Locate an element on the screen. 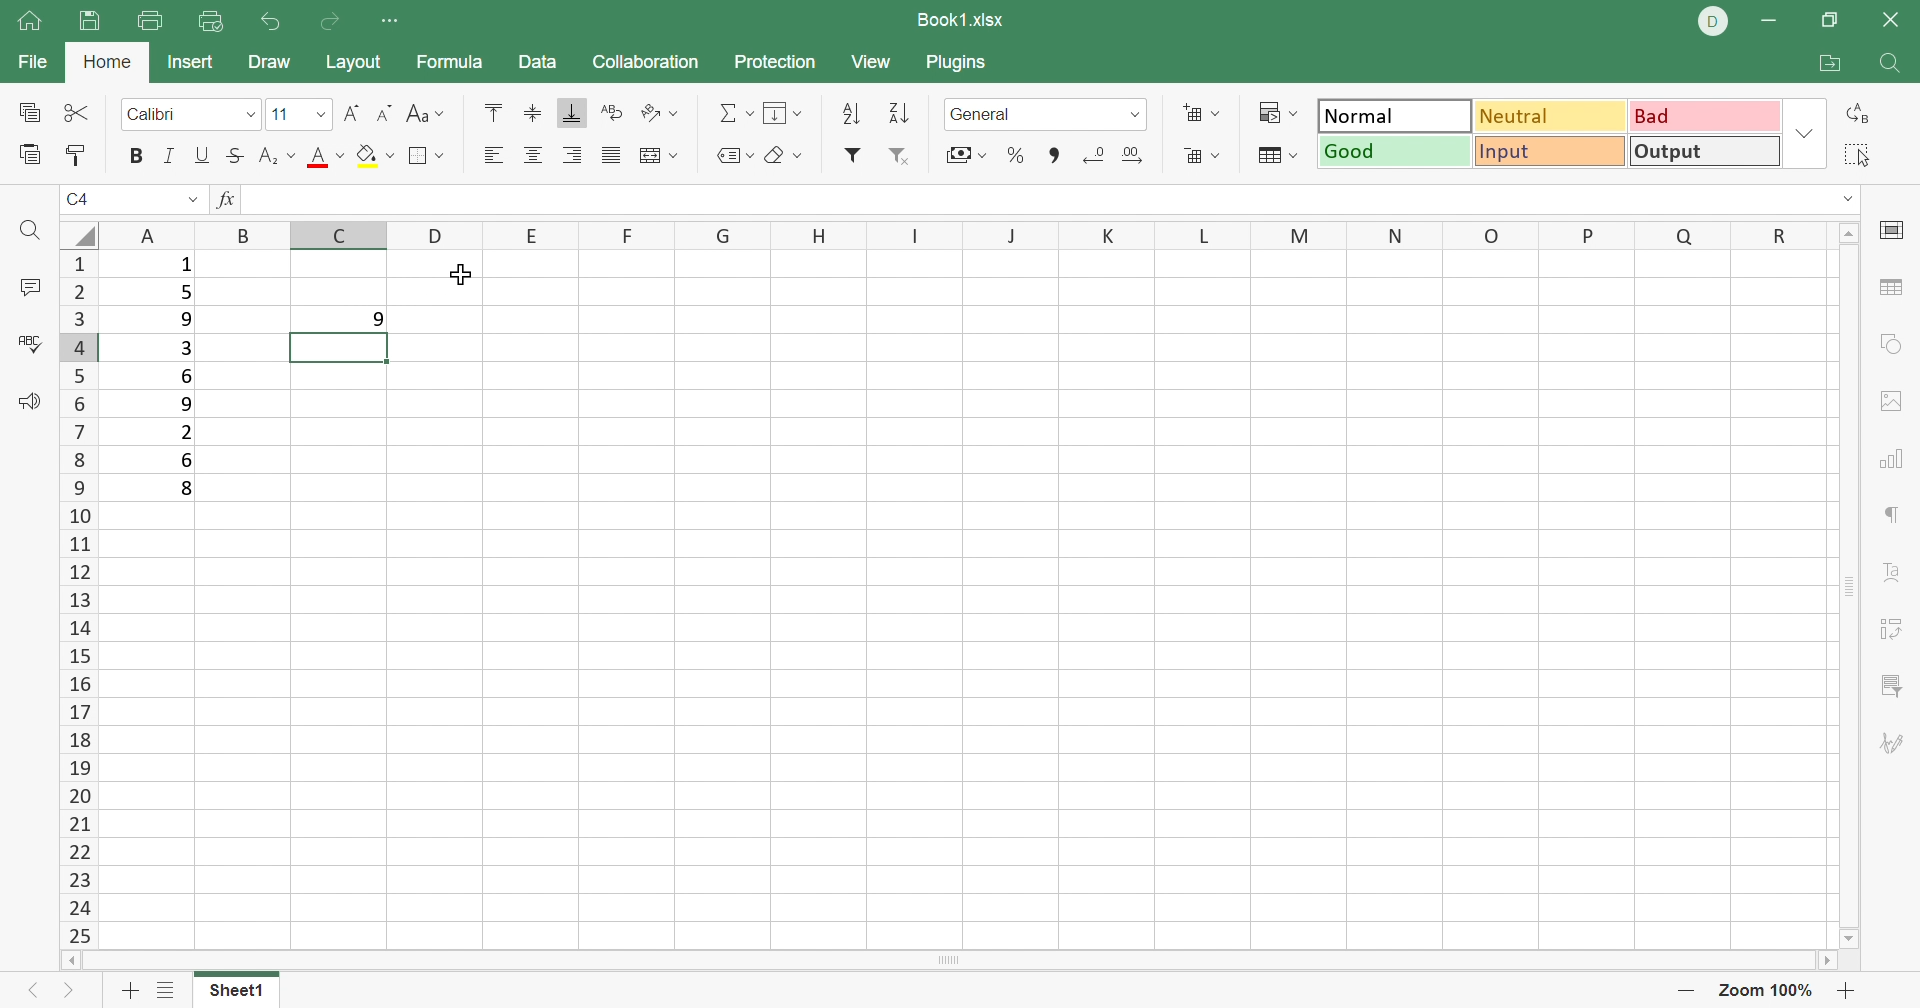 The width and height of the screenshot is (1920, 1008). Sheet1 is located at coordinates (241, 994).